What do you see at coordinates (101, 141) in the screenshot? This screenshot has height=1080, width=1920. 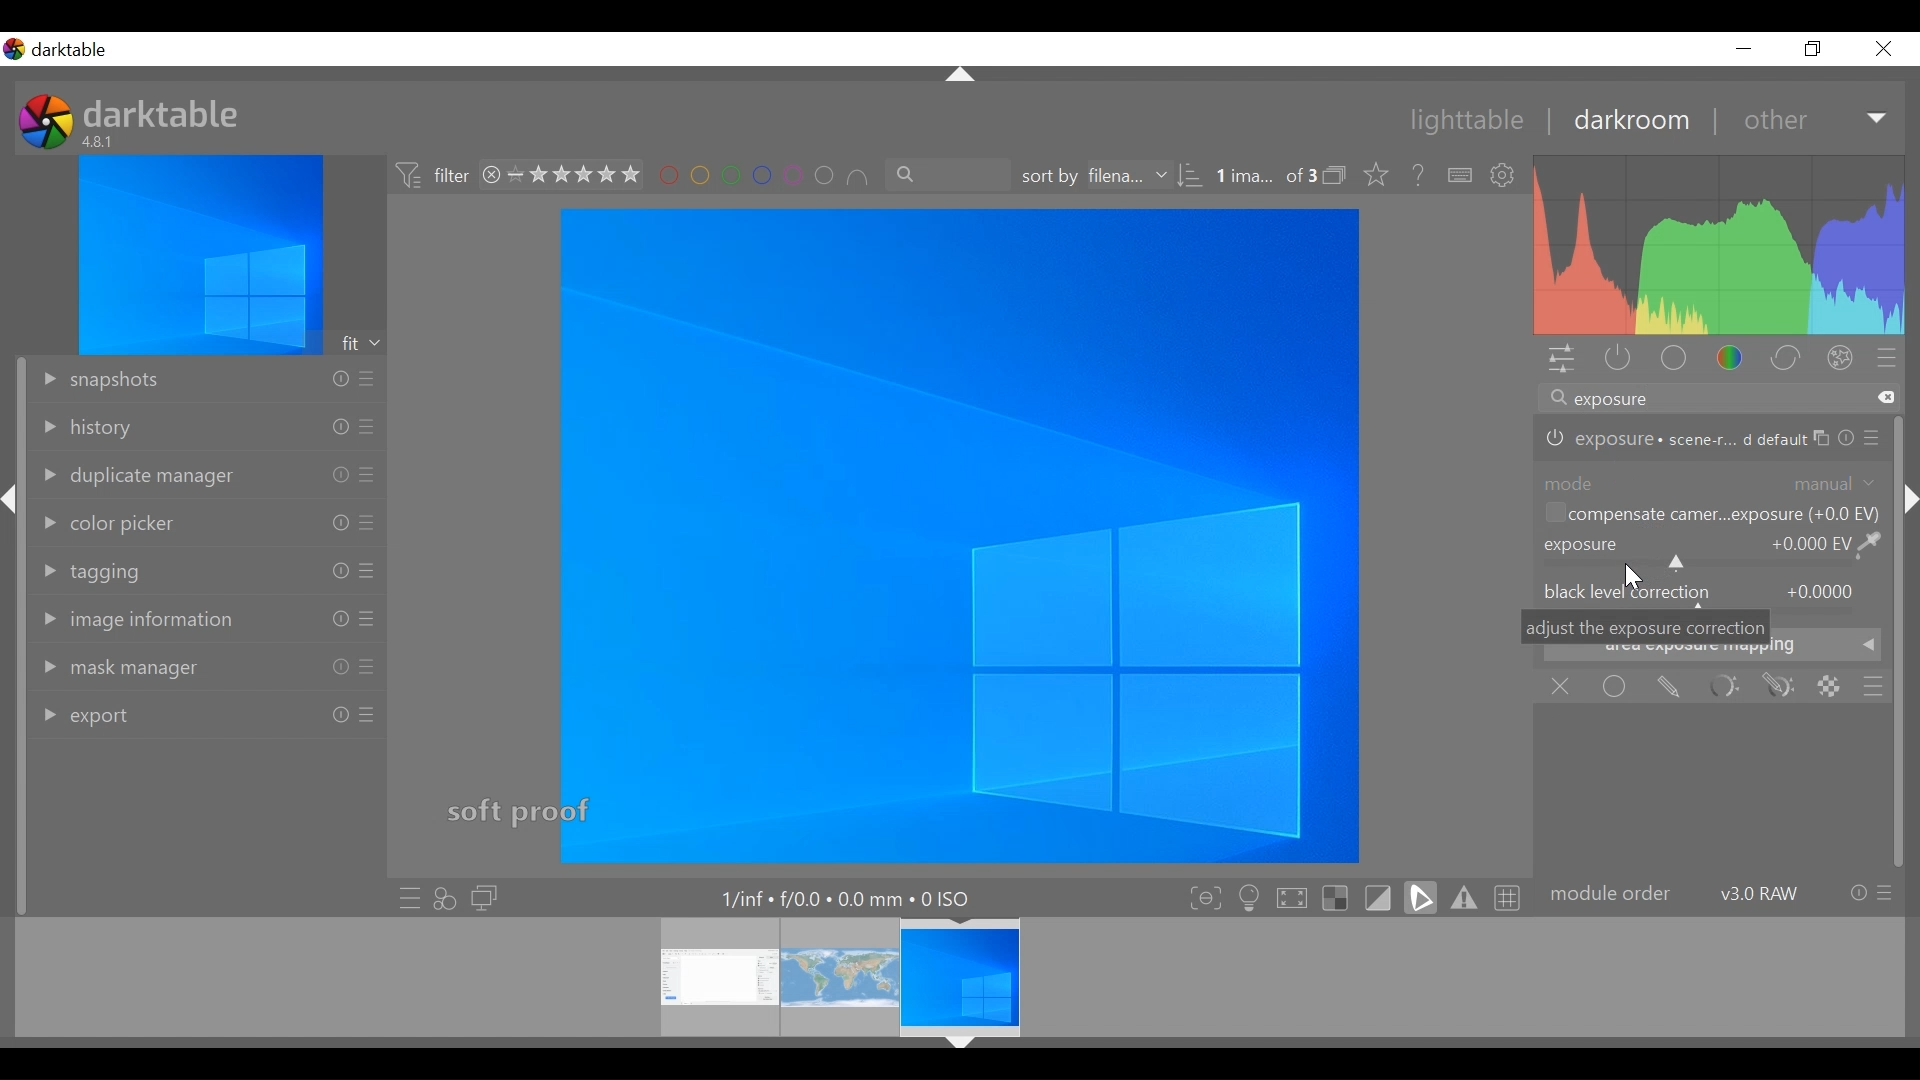 I see `version` at bounding box center [101, 141].